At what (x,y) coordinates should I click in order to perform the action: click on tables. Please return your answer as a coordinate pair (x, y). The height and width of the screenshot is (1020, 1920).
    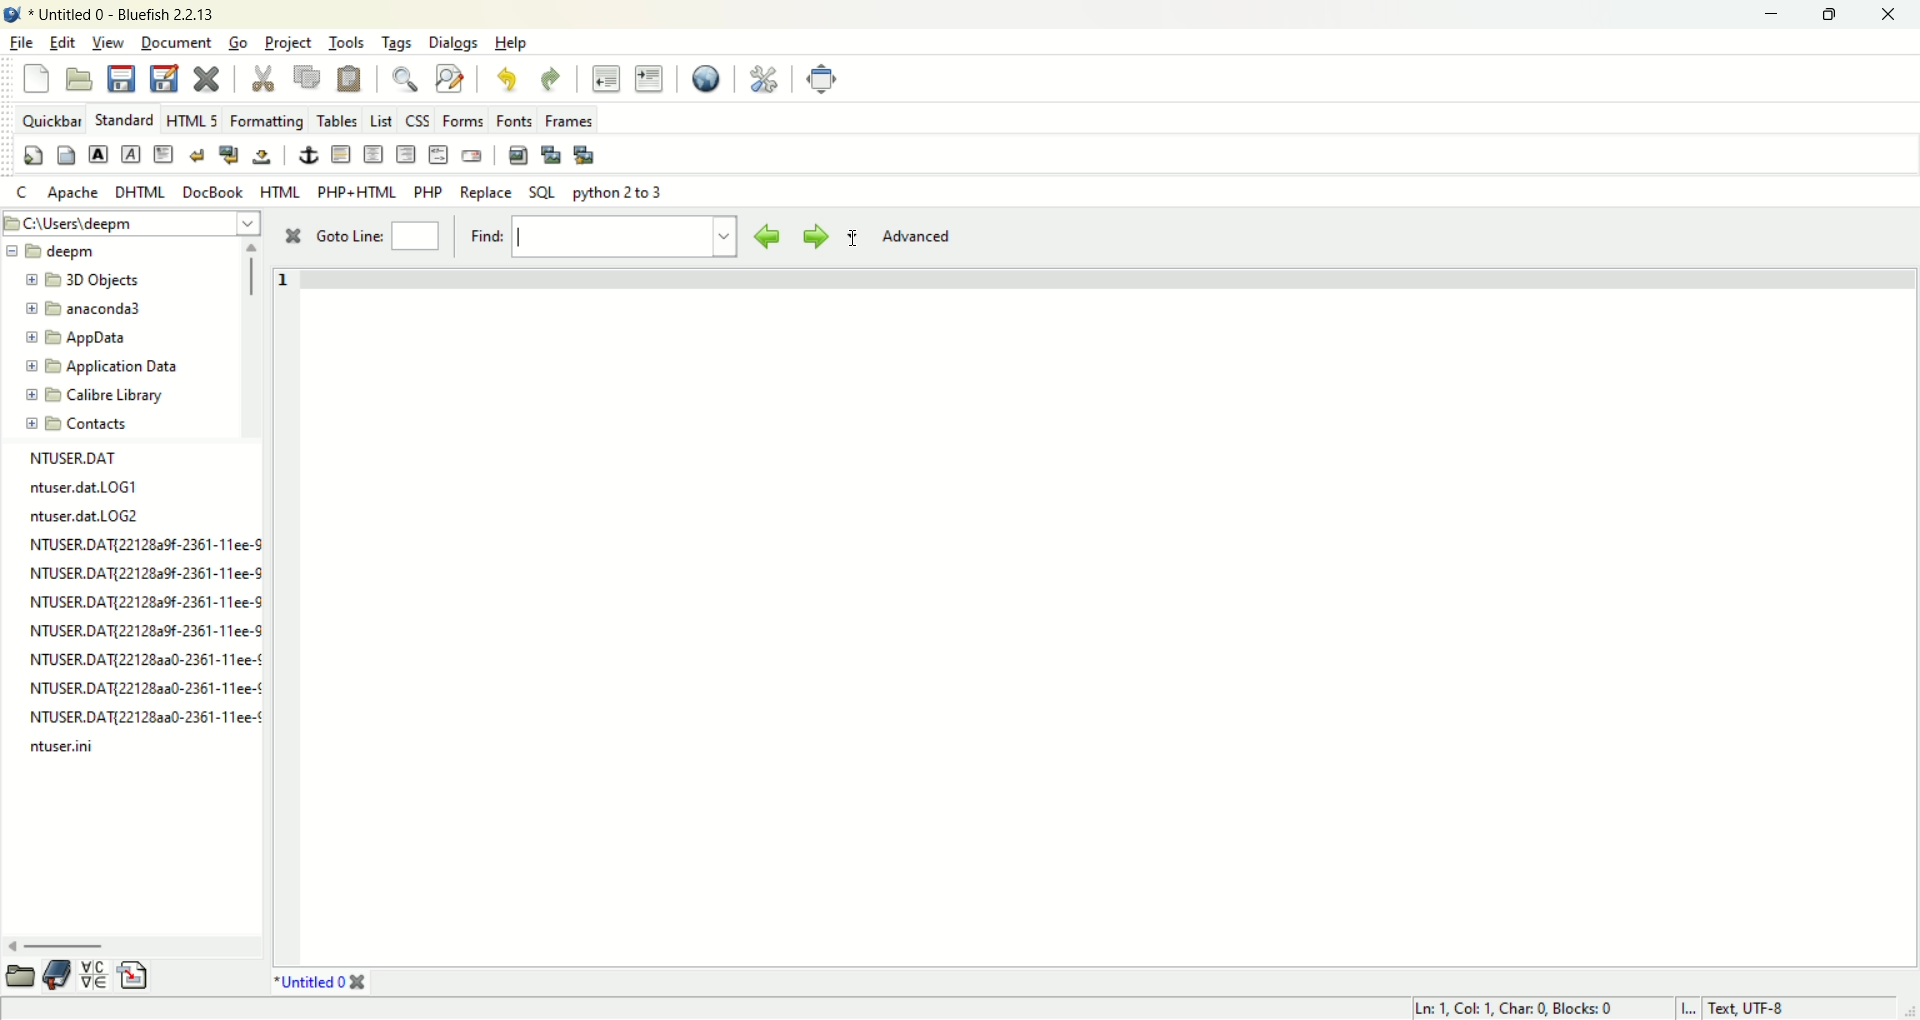
    Looking at the image, I should click on (337, 119).